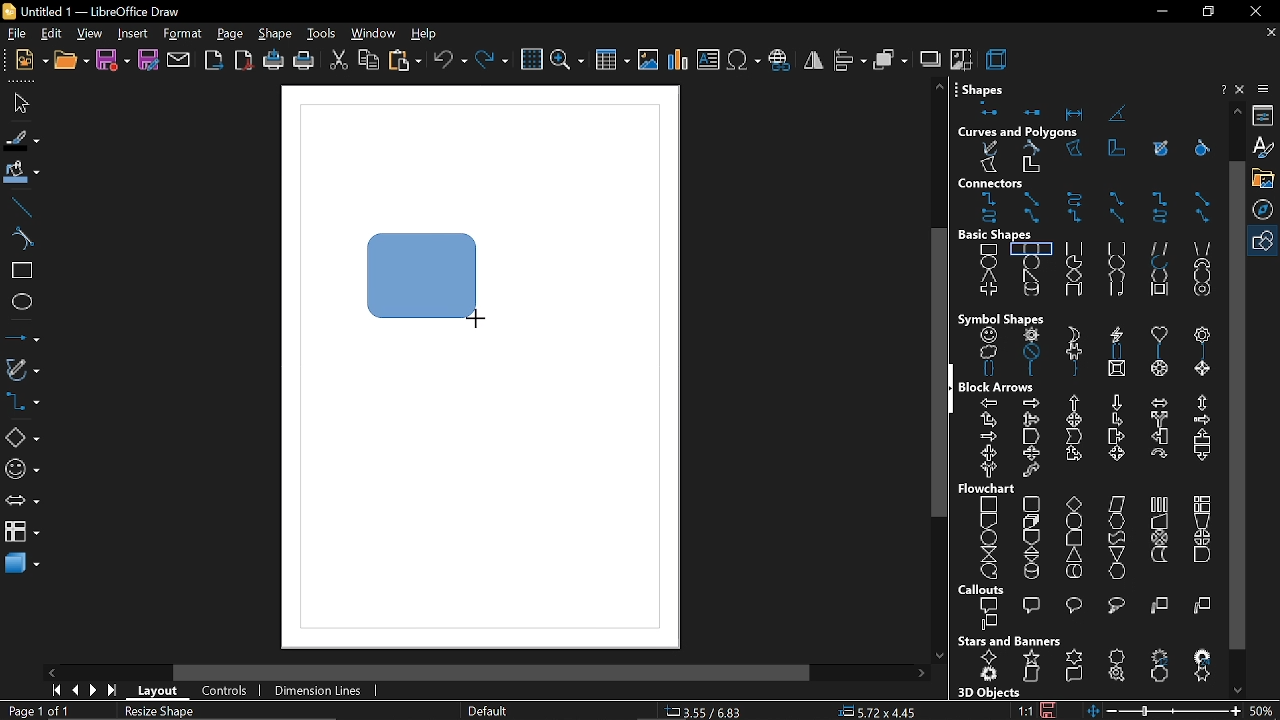 Image resolution: width=1280 pixels, height=720 pixels. What do you see at coordinates (277, 35) in the screenshot?
I see `shape` at bounding box center [277, 35].